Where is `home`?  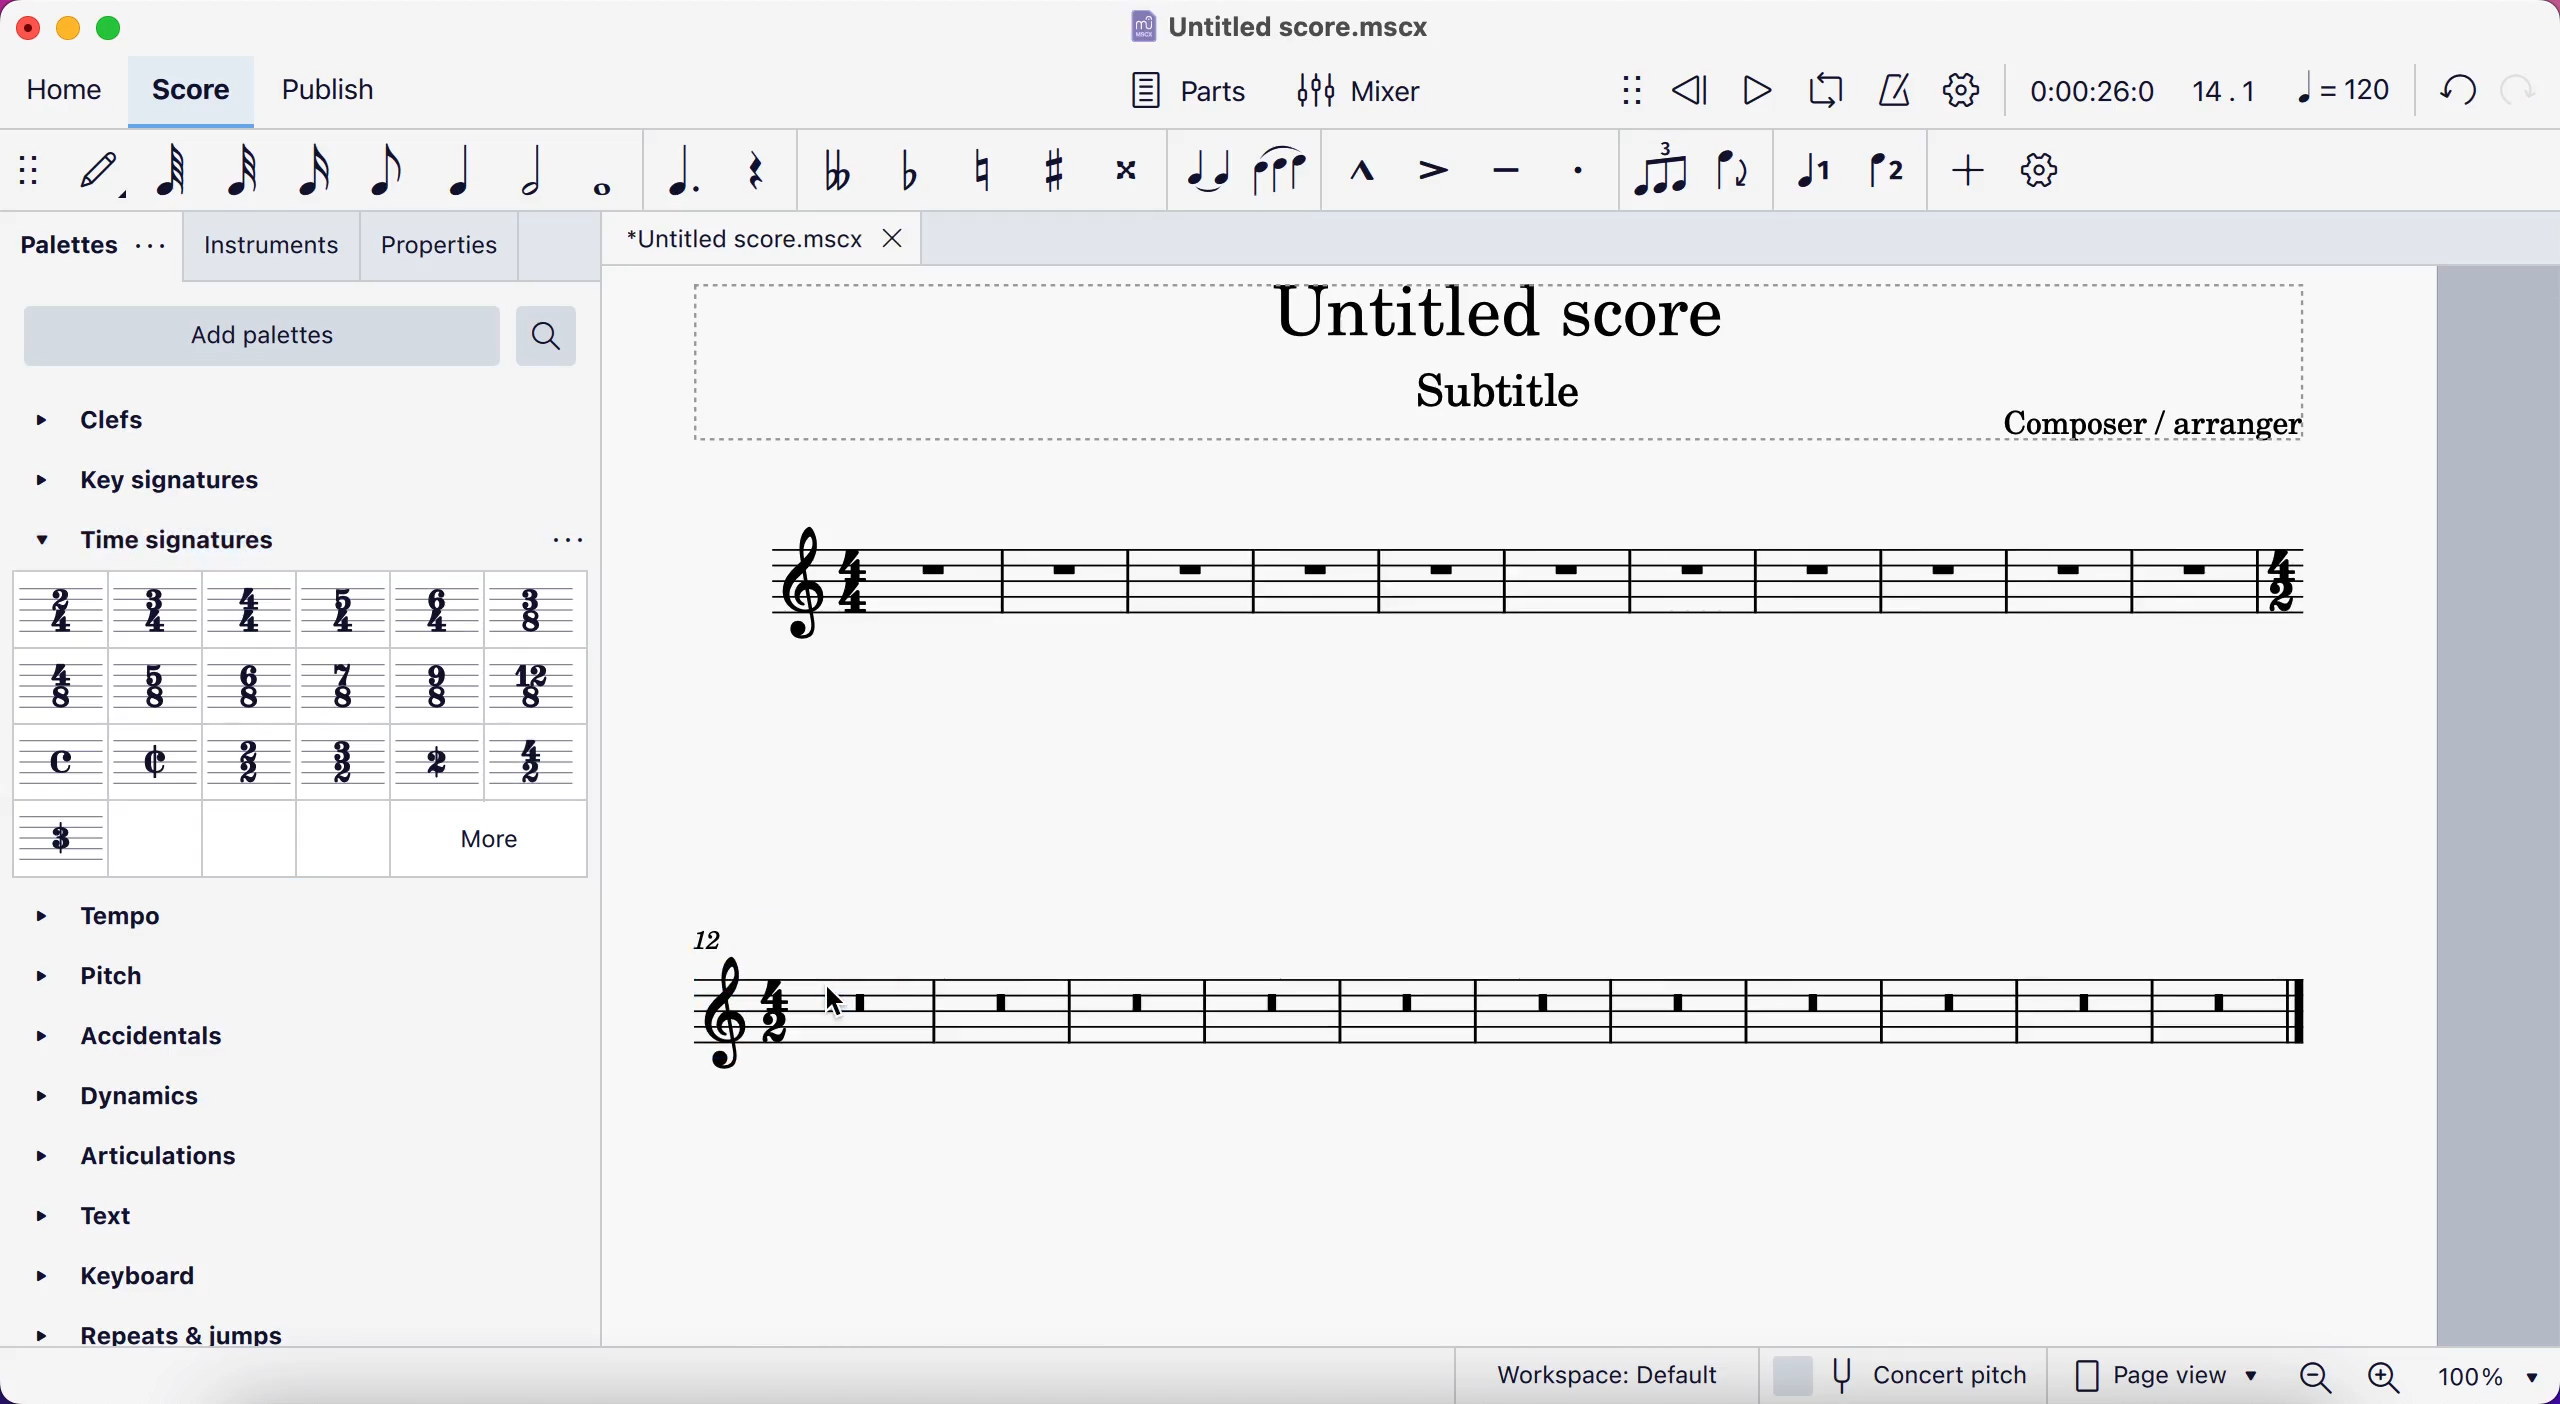
home is located at coordinates (56, 95).